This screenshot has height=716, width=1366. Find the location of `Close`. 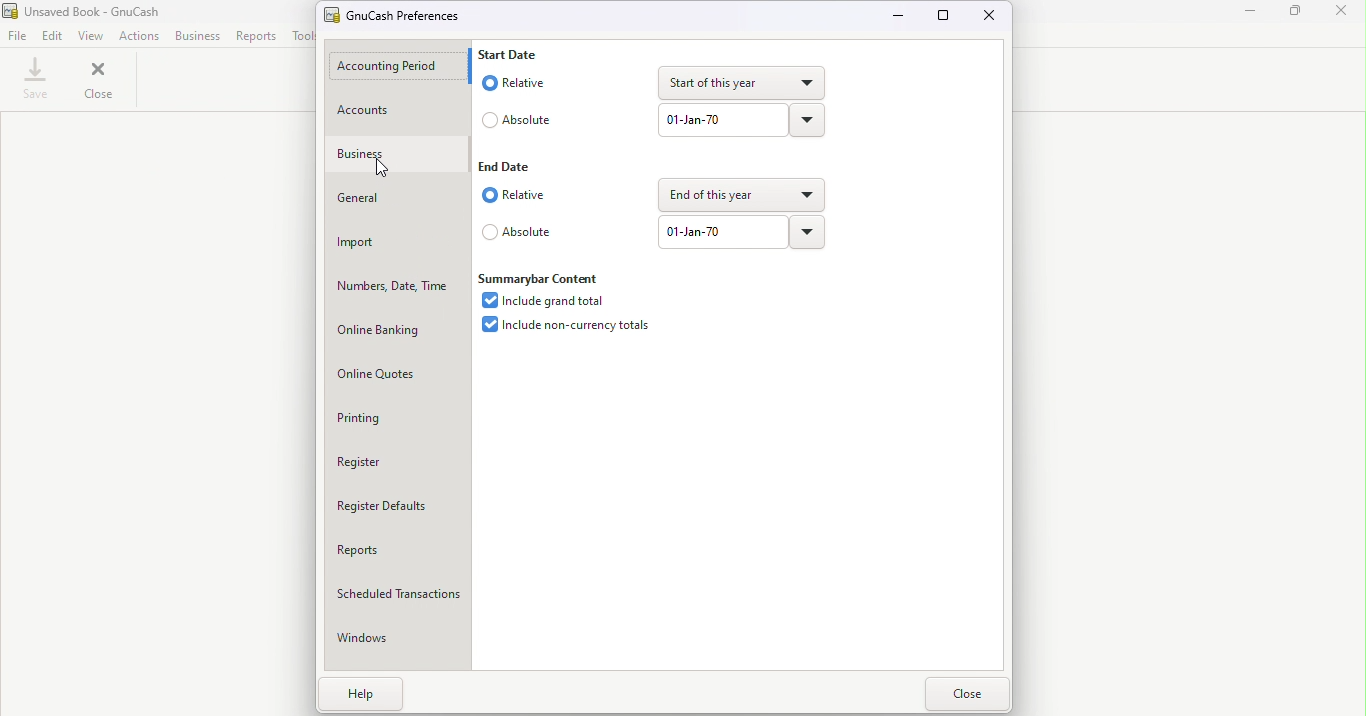

Close is located at coordinates (967, 695).